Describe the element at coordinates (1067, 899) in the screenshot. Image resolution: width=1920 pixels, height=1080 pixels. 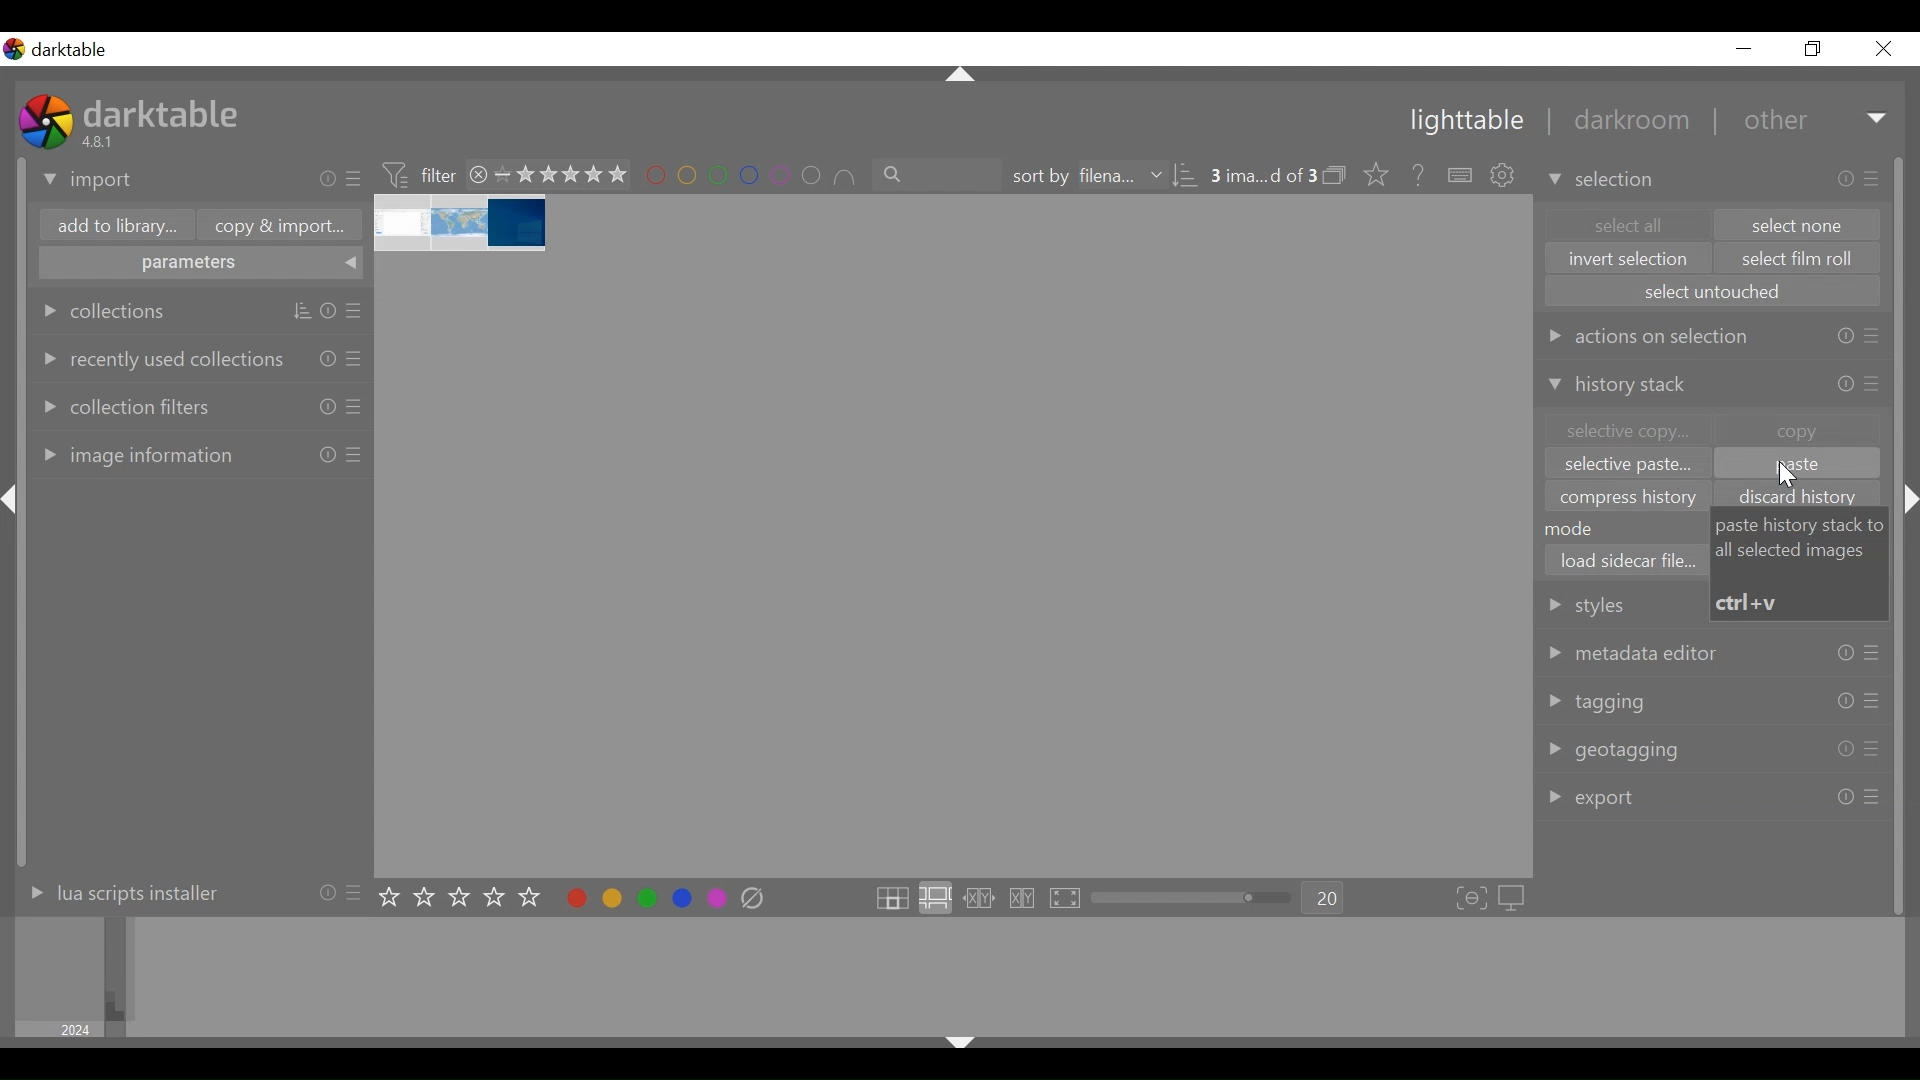
I see `click to enter full preview layout` at that location.